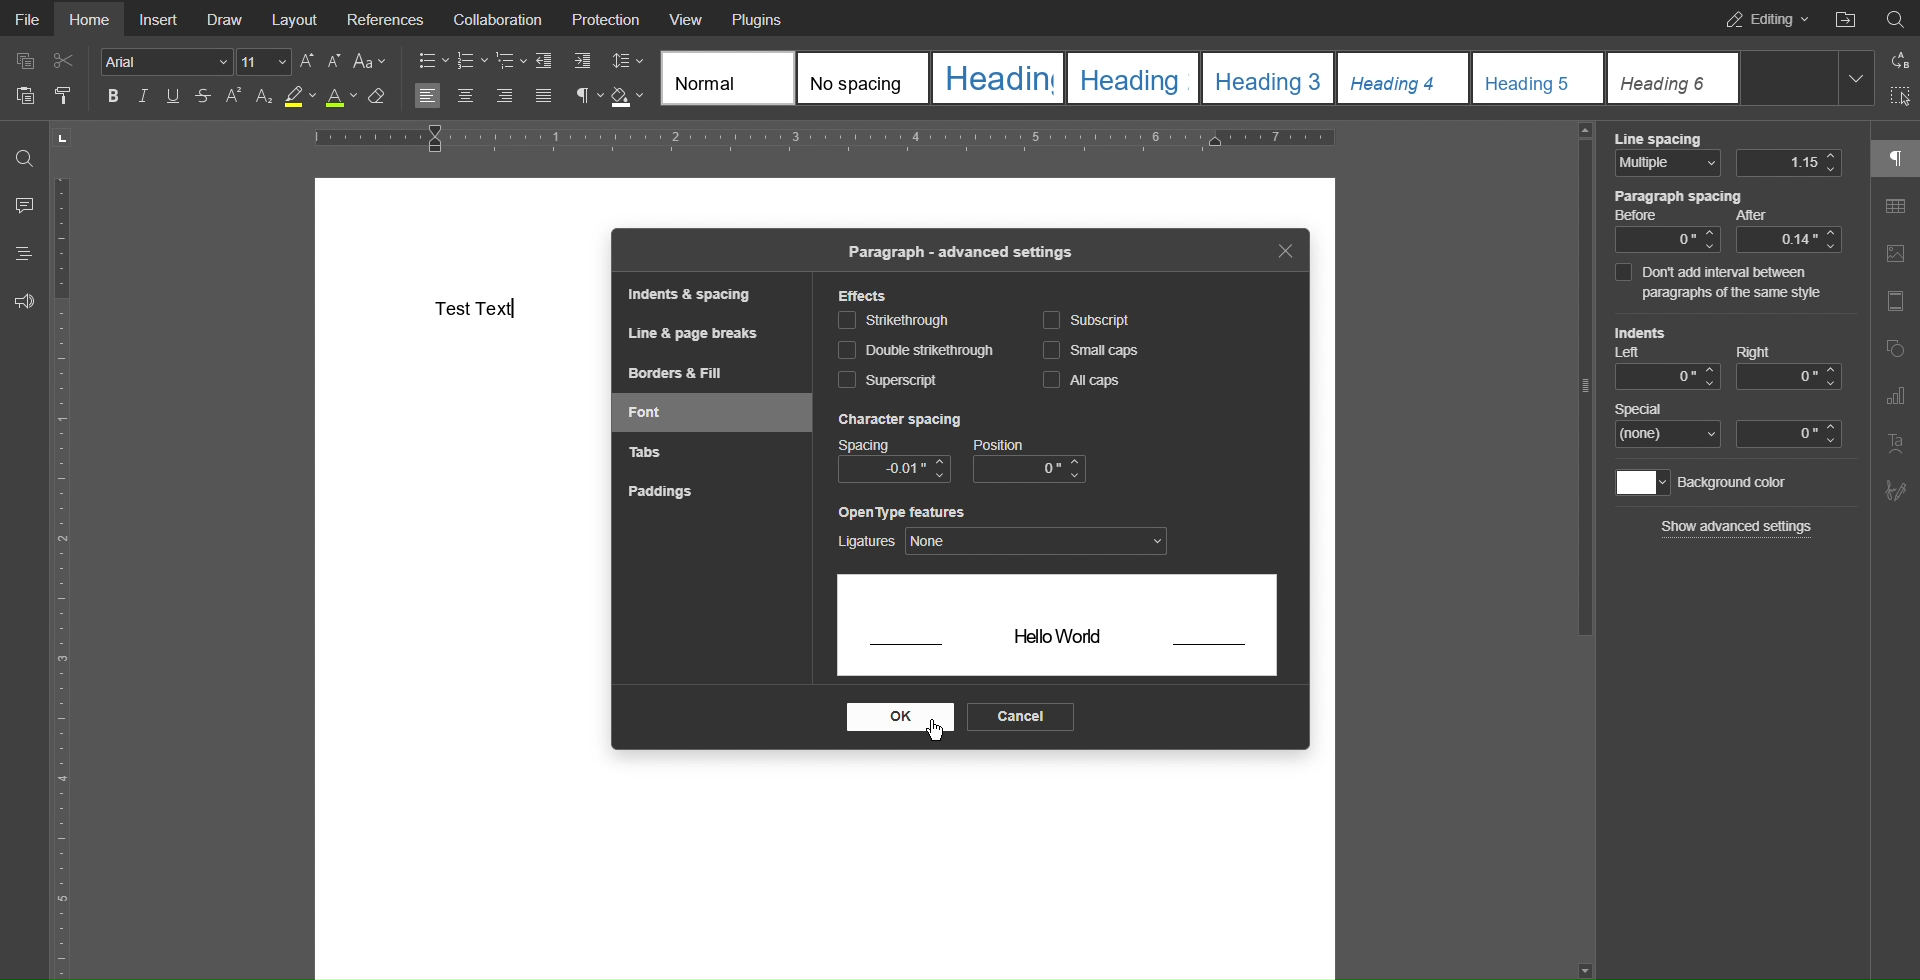 The height and width of the screenshot is (980, 1920). Describe the element at coordinates (627, 97) in the screenshot. I see `Fill Color` at that location.